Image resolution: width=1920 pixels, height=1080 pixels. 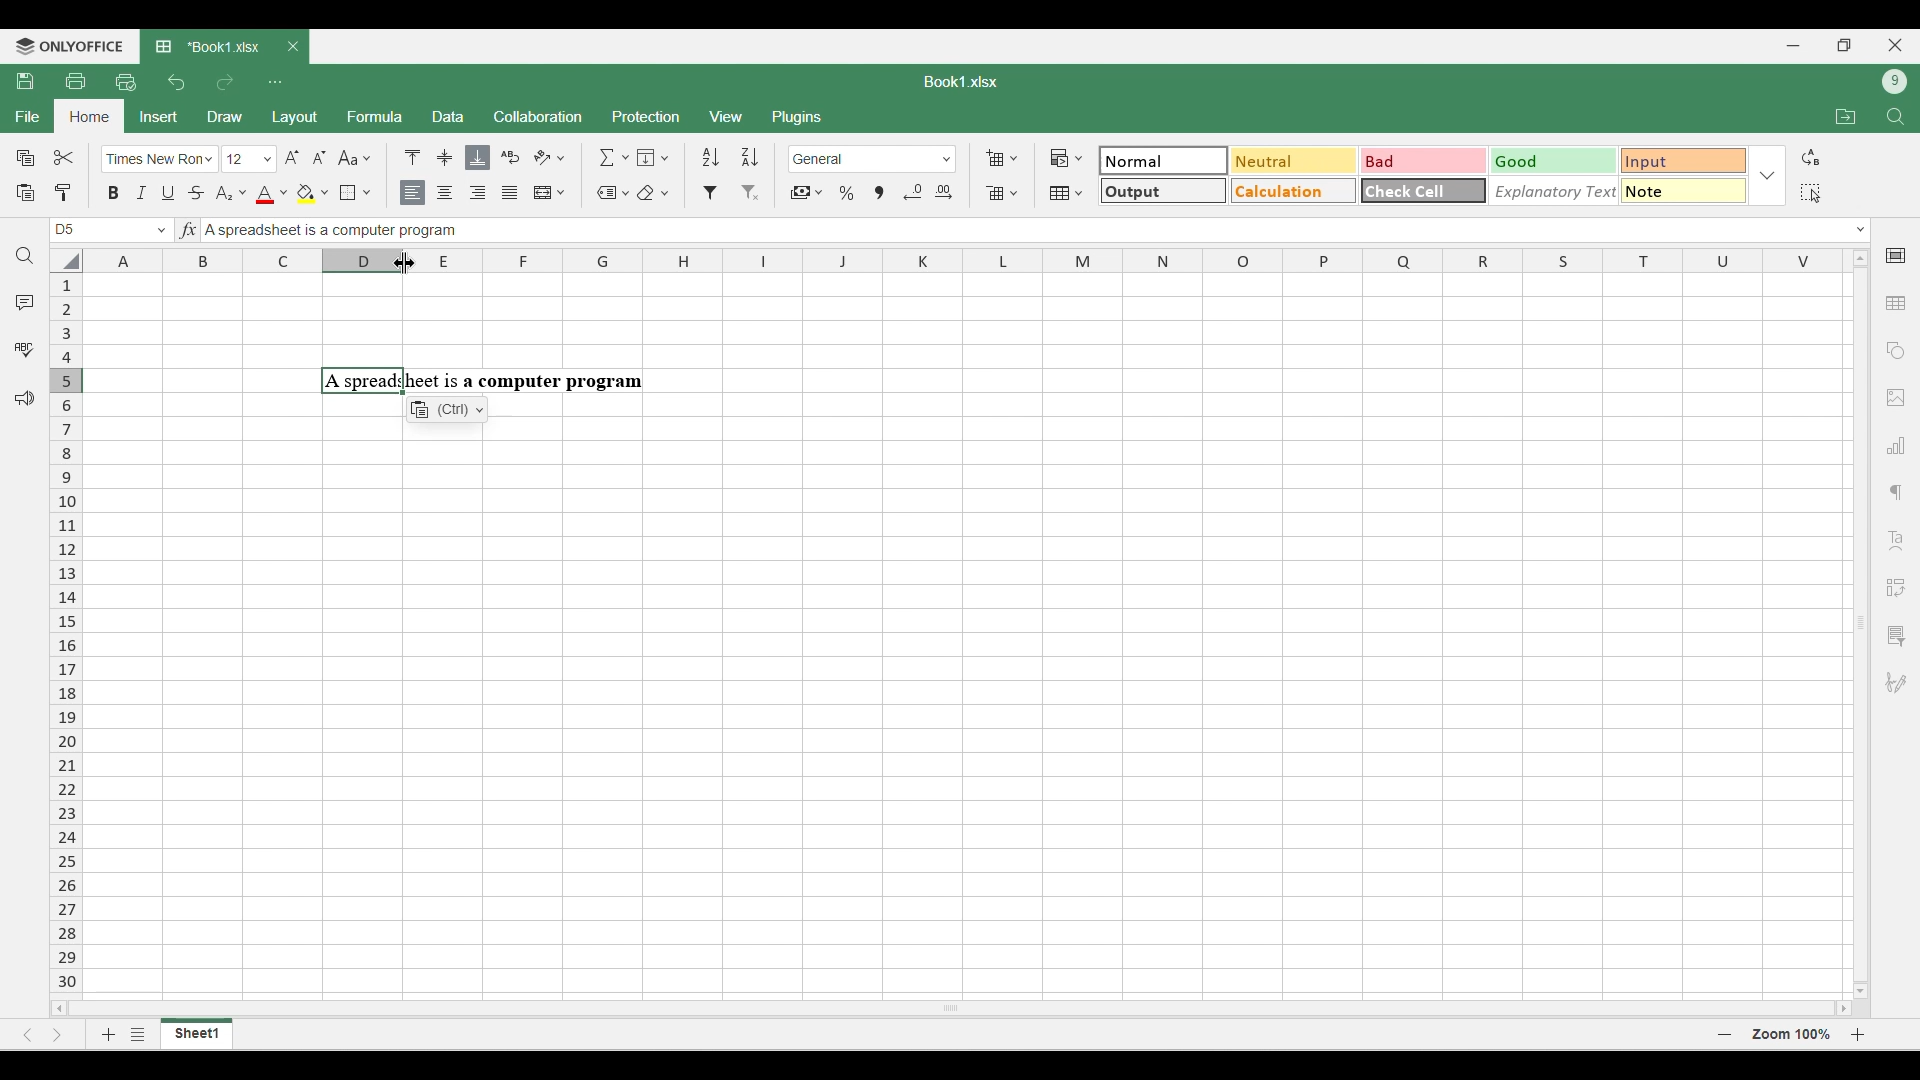 I want to click on Book1.xlsx, so click(x=961, y=82).